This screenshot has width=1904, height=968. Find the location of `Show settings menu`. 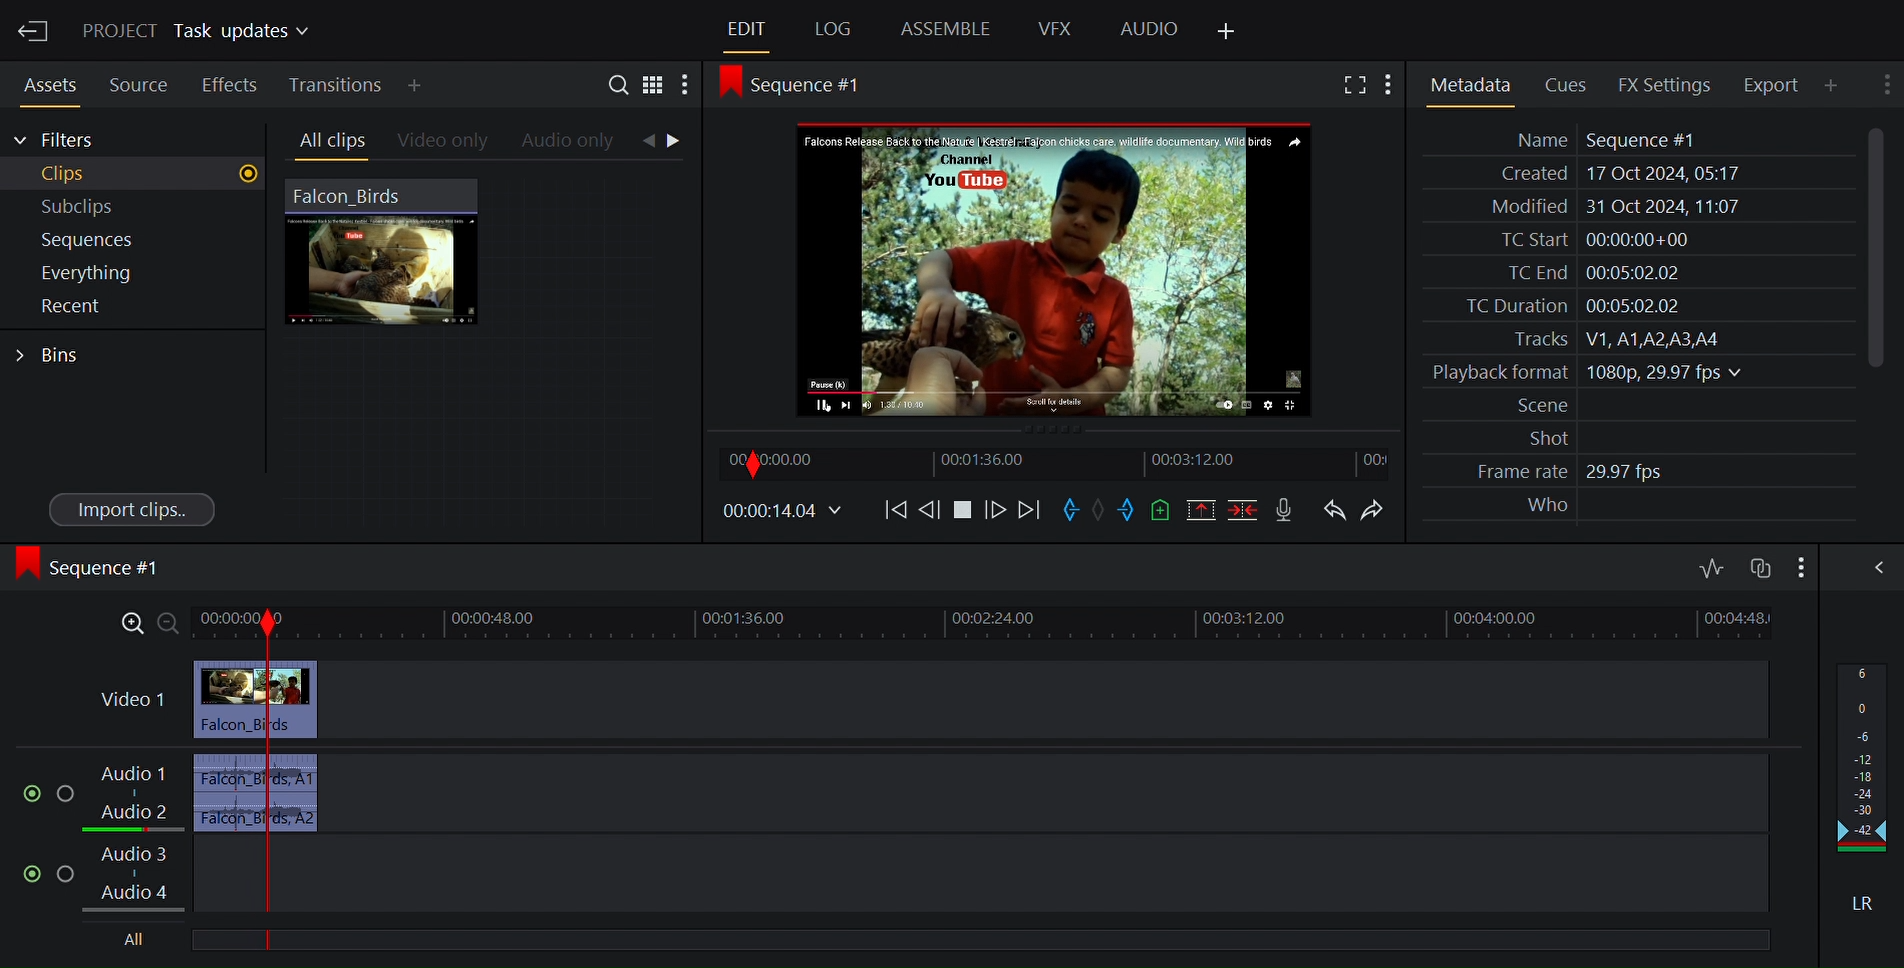

Show settings menu is located at coordinates (1884, 87).